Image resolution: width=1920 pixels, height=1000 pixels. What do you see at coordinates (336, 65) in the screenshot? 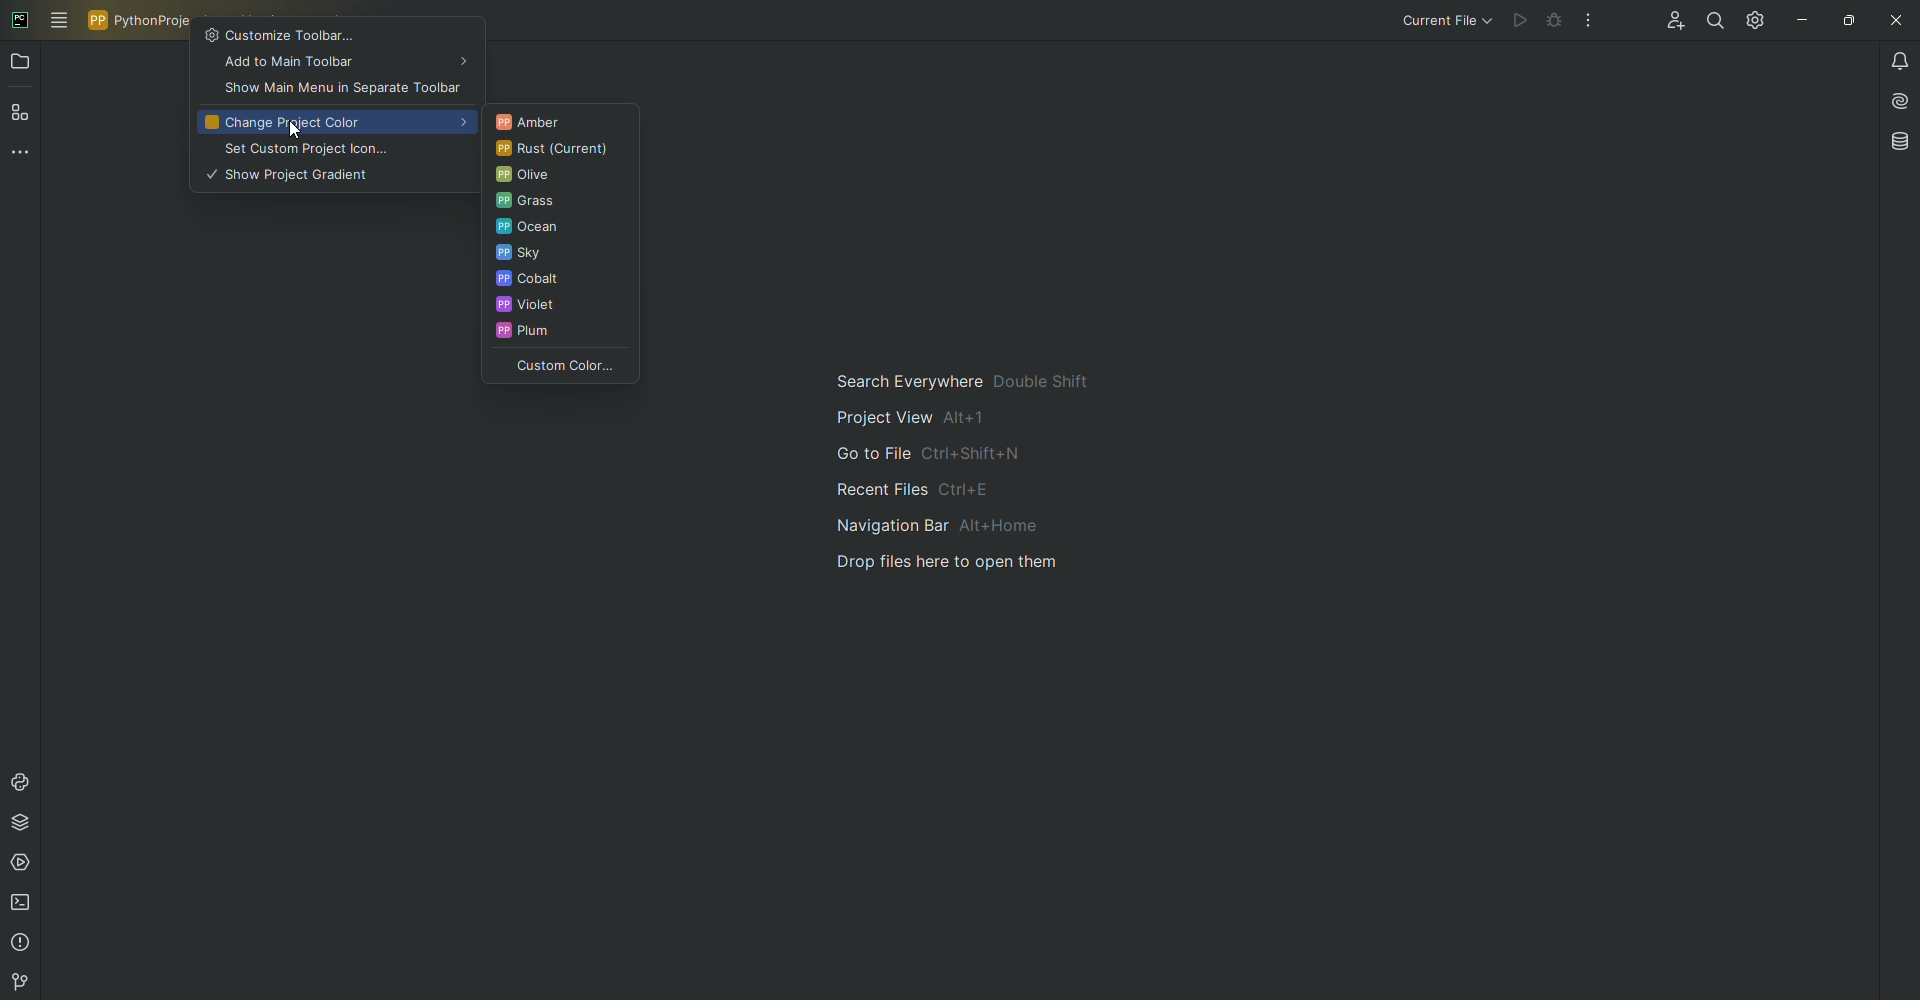
I see `Add to Main Toolbar` at bounding box center [336, 65].